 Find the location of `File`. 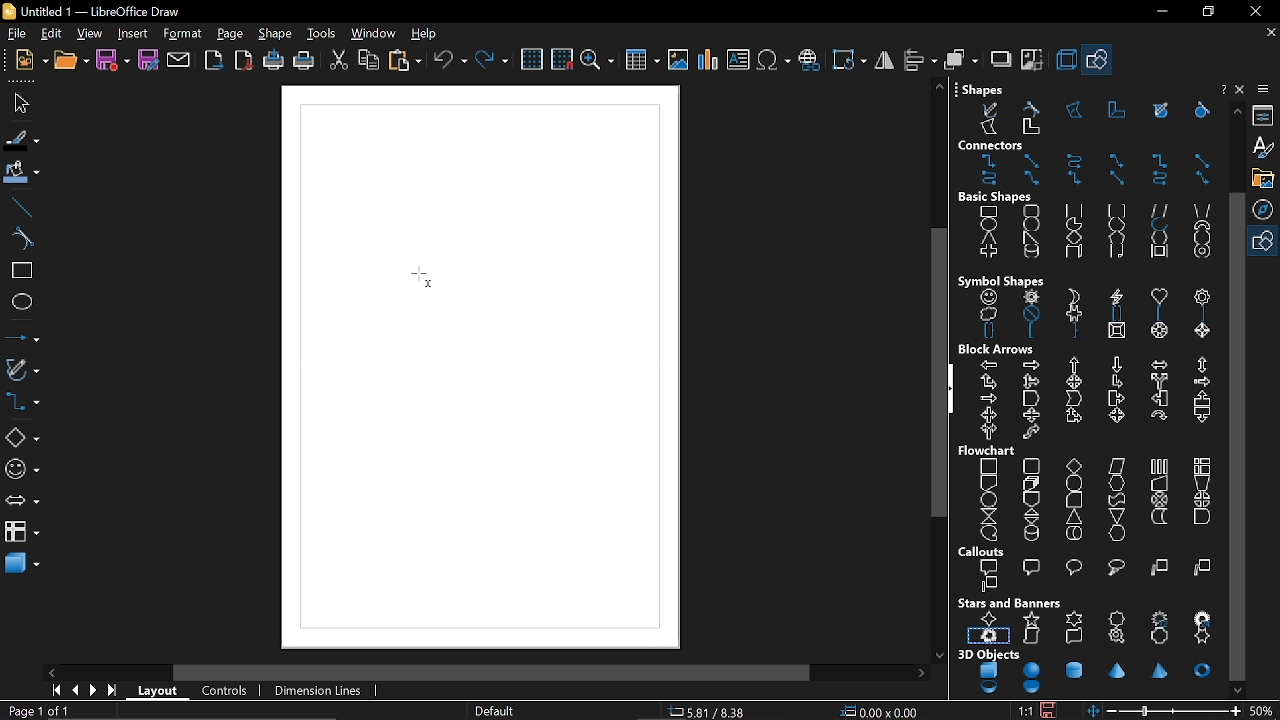

File is located at coordinates (17, 35).